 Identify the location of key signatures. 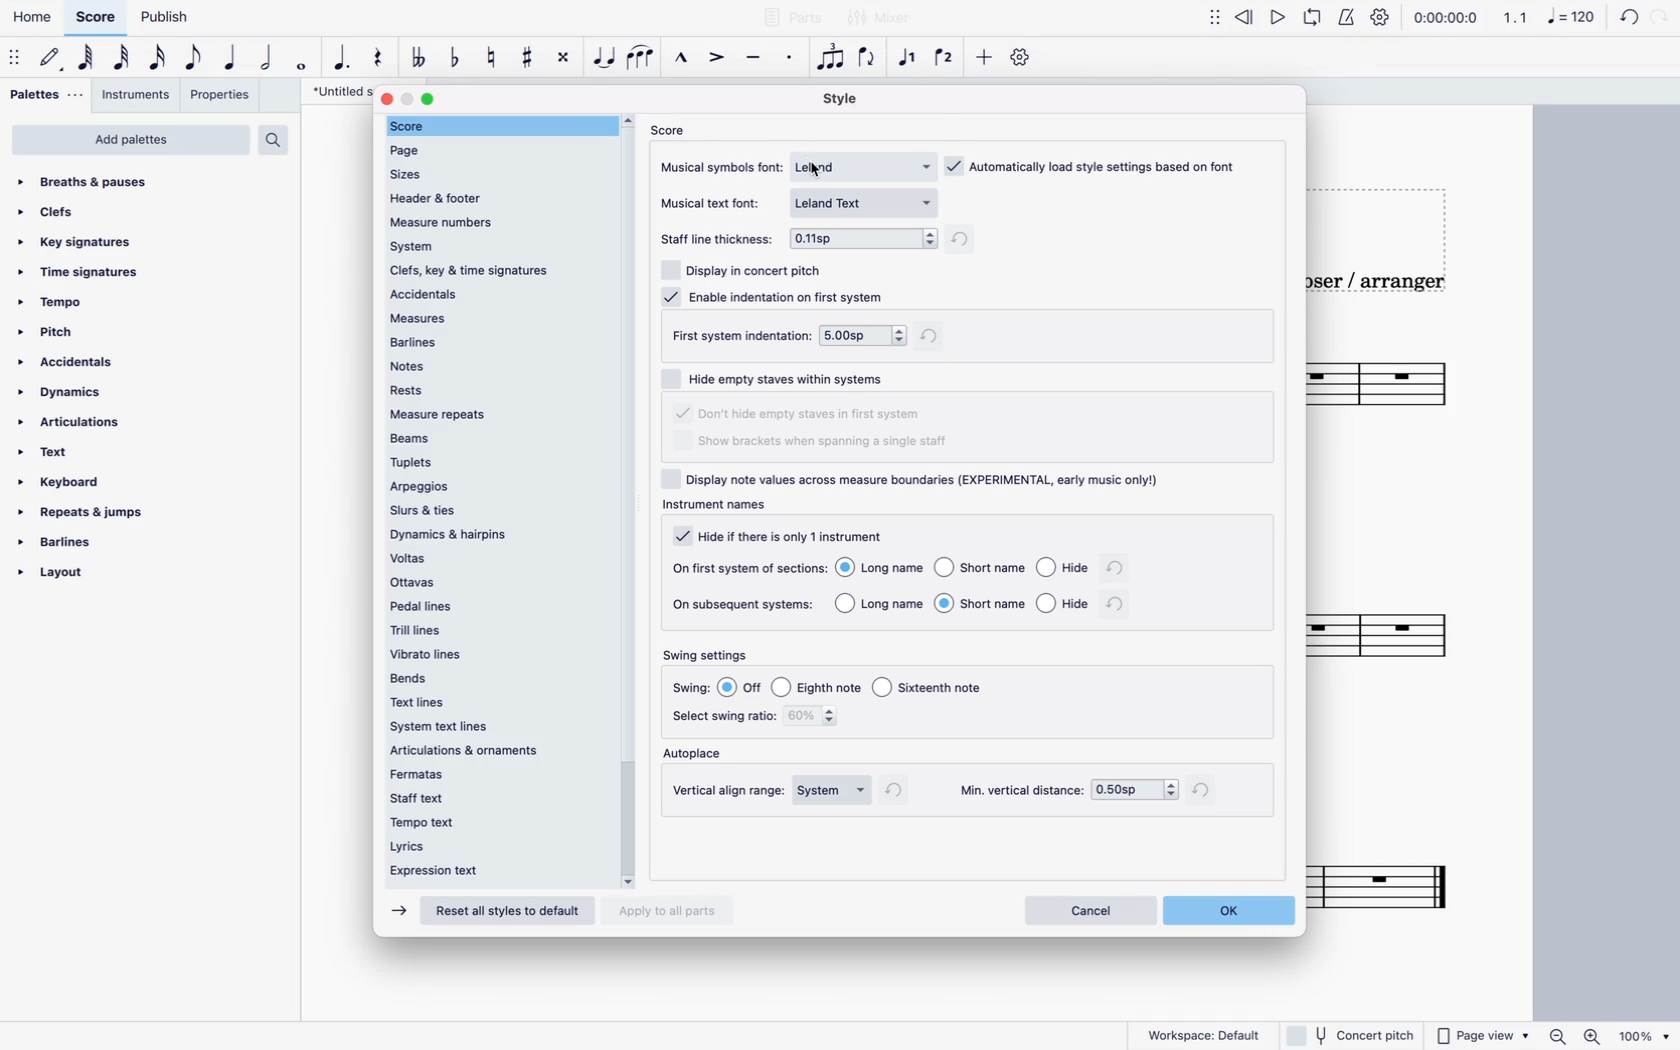
(78, 241).